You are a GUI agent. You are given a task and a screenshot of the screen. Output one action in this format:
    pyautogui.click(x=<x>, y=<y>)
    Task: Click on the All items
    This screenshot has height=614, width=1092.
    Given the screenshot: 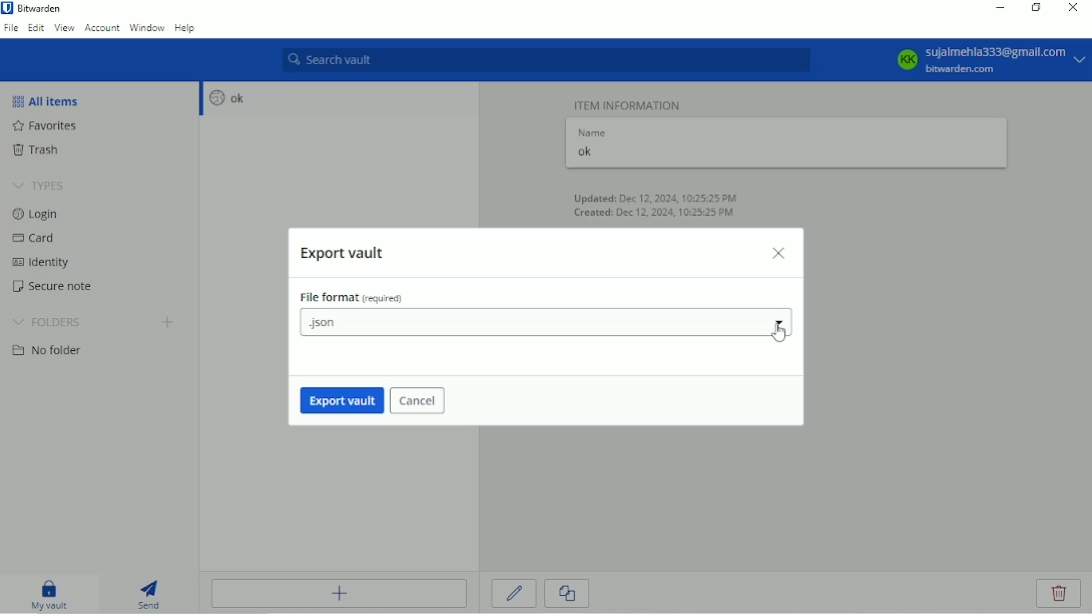 What is the action you would take?
    pyautogui.click(x=51, y=100)
    